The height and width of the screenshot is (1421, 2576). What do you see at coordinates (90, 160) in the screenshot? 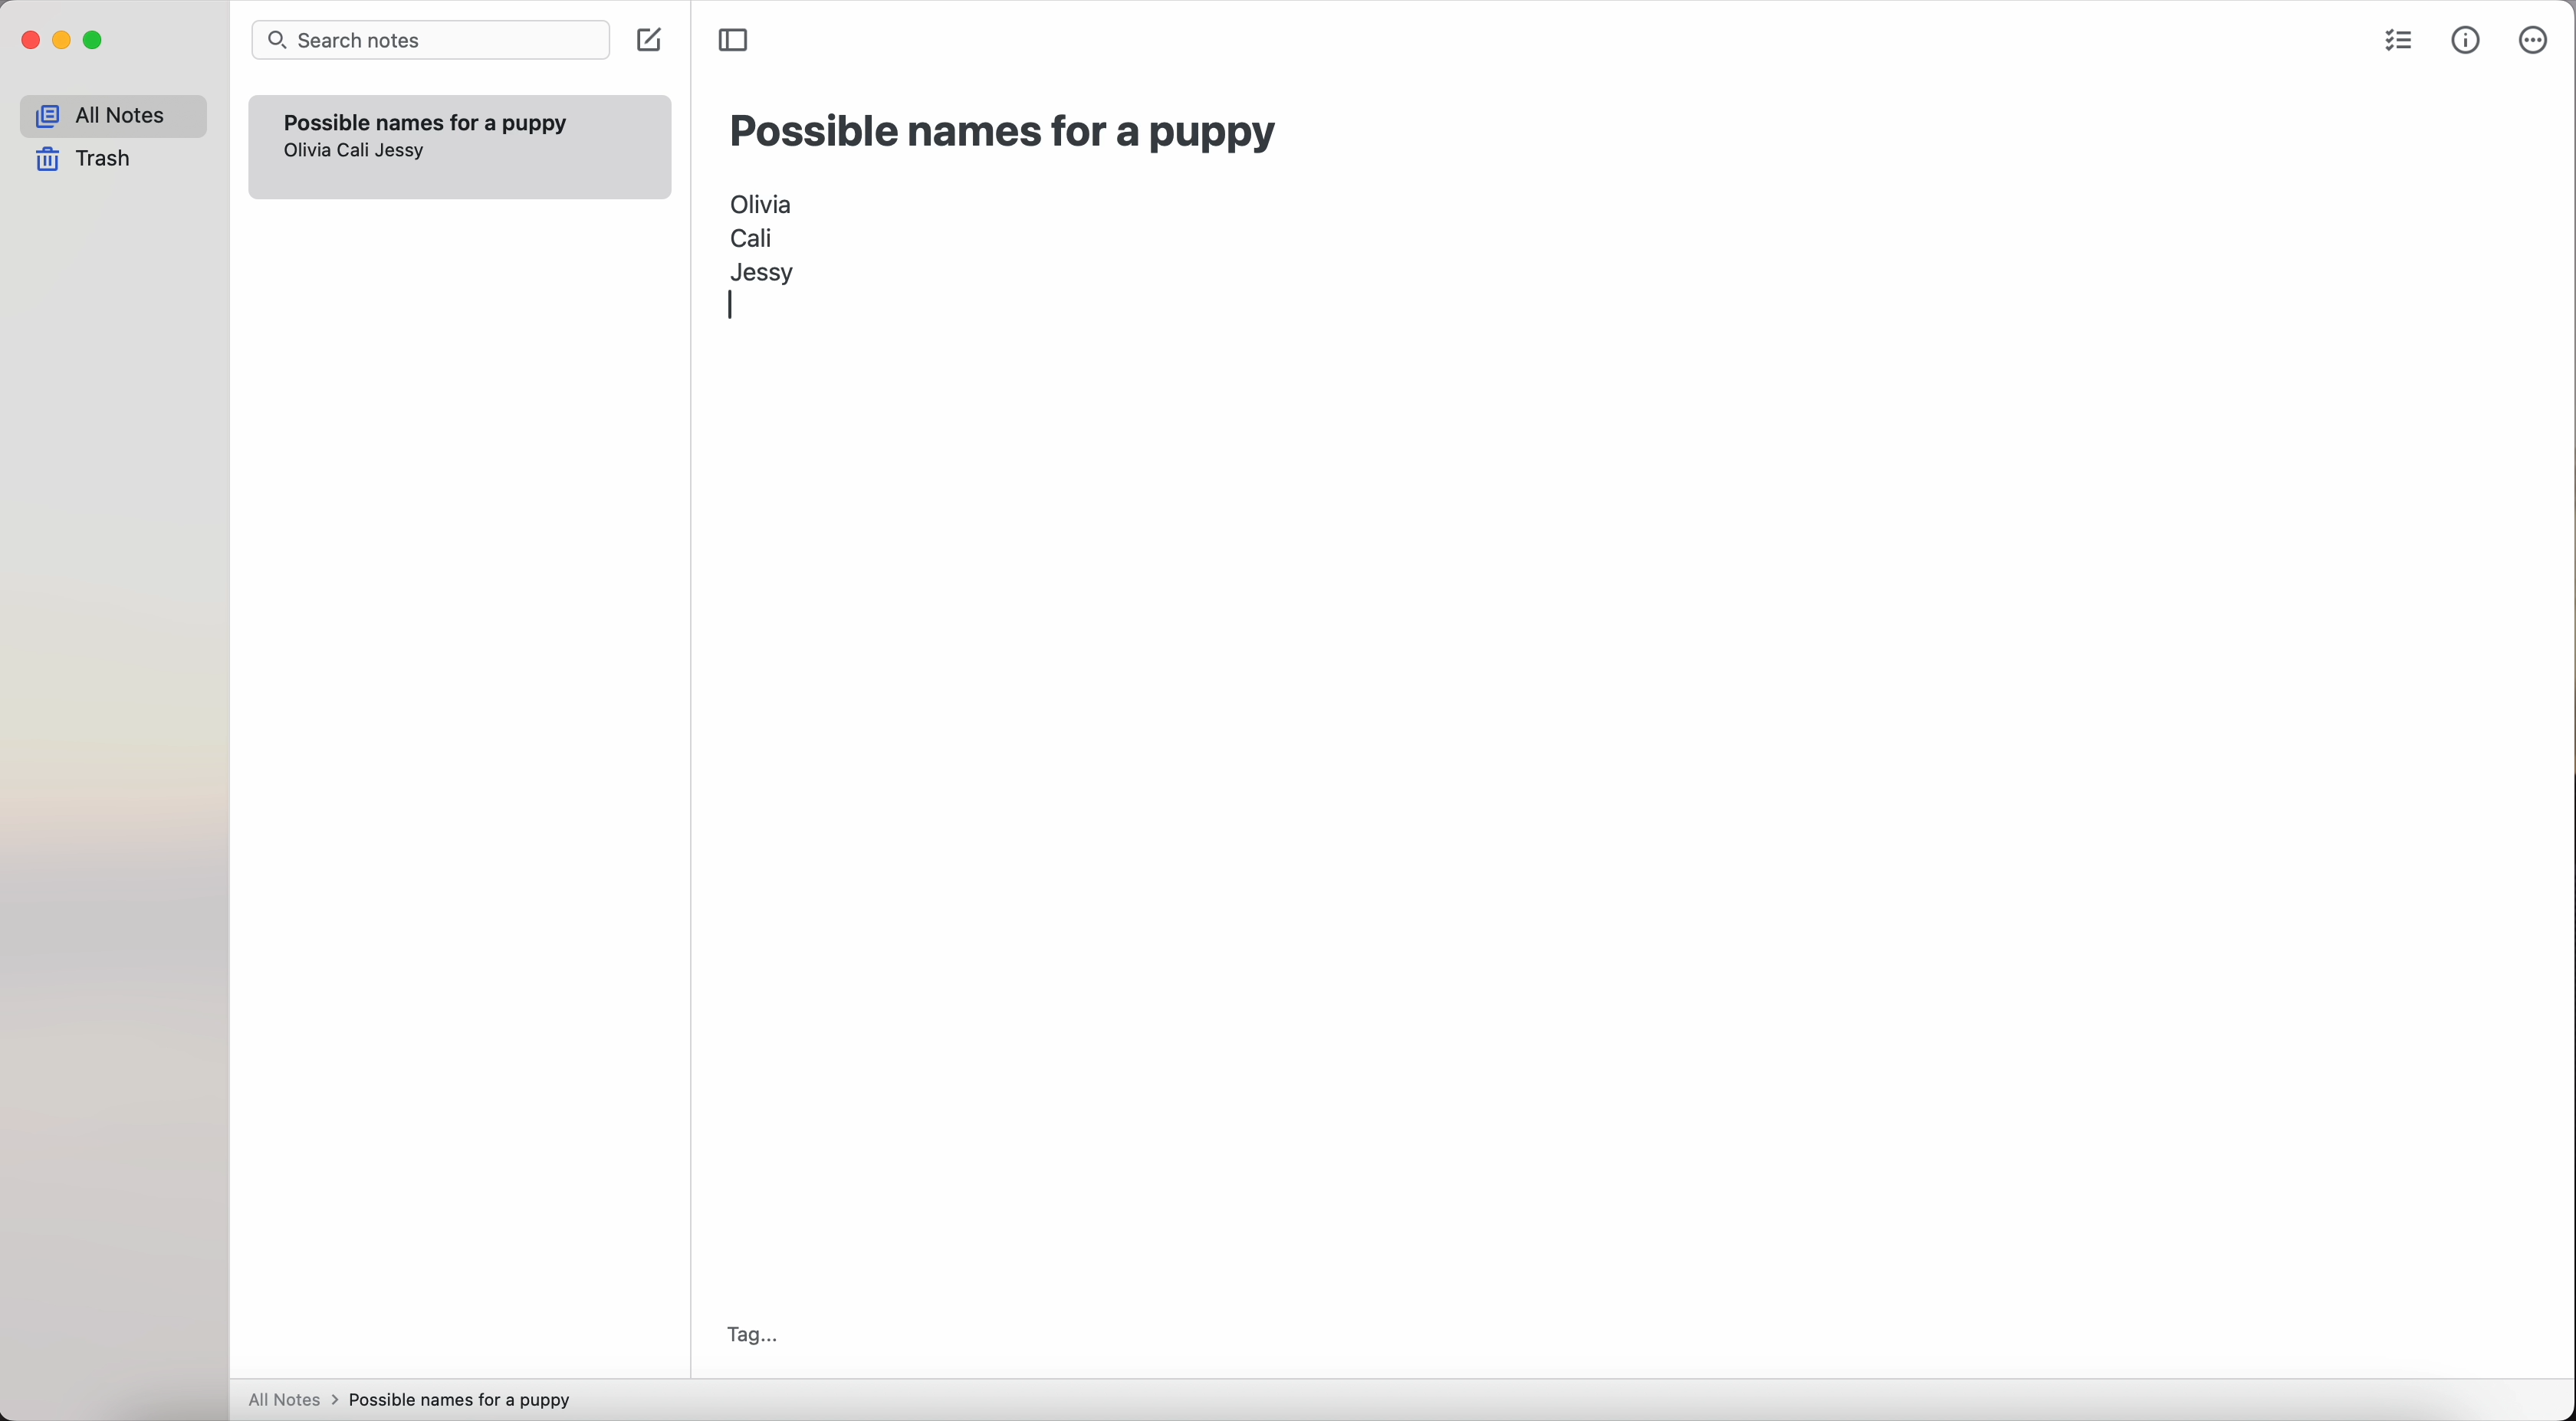
I see `trash` at bounding box center [90, 160].